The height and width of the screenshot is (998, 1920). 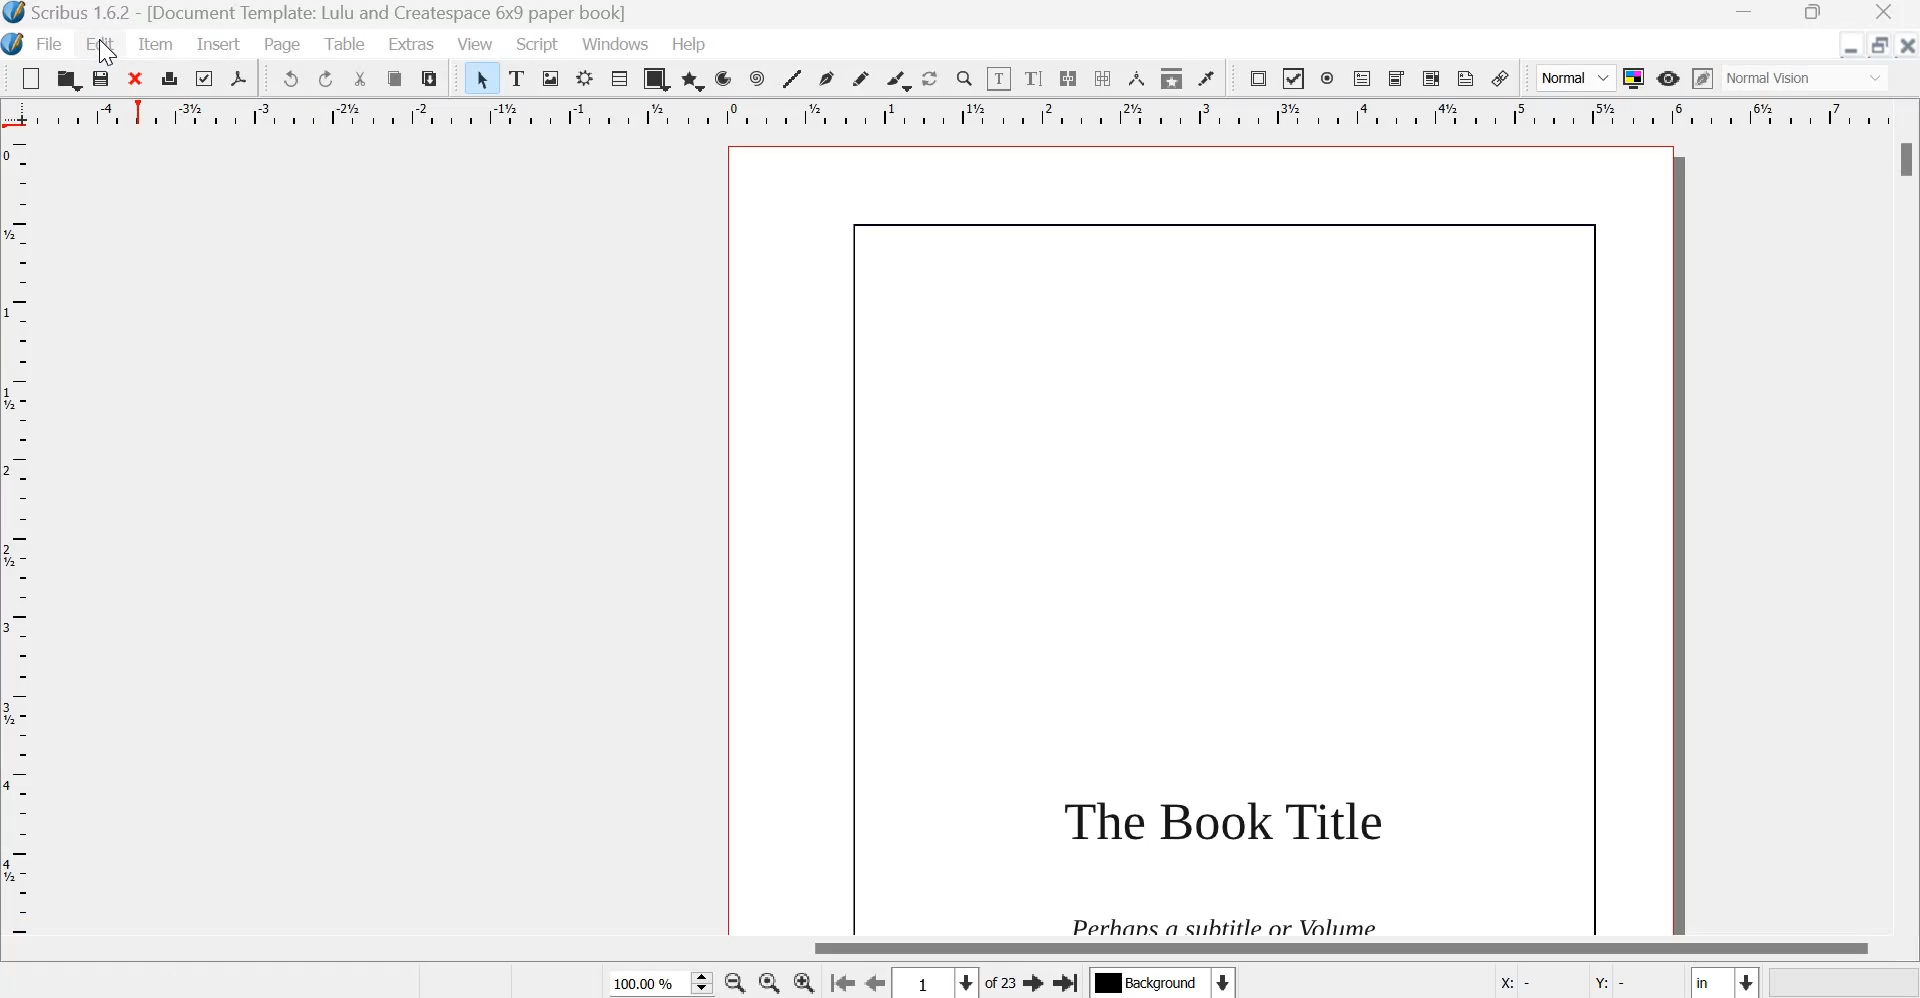 What do you see at coordinates (1517, 981) in the screenshot?
I see `X:` at bounding box center [1517, 981].